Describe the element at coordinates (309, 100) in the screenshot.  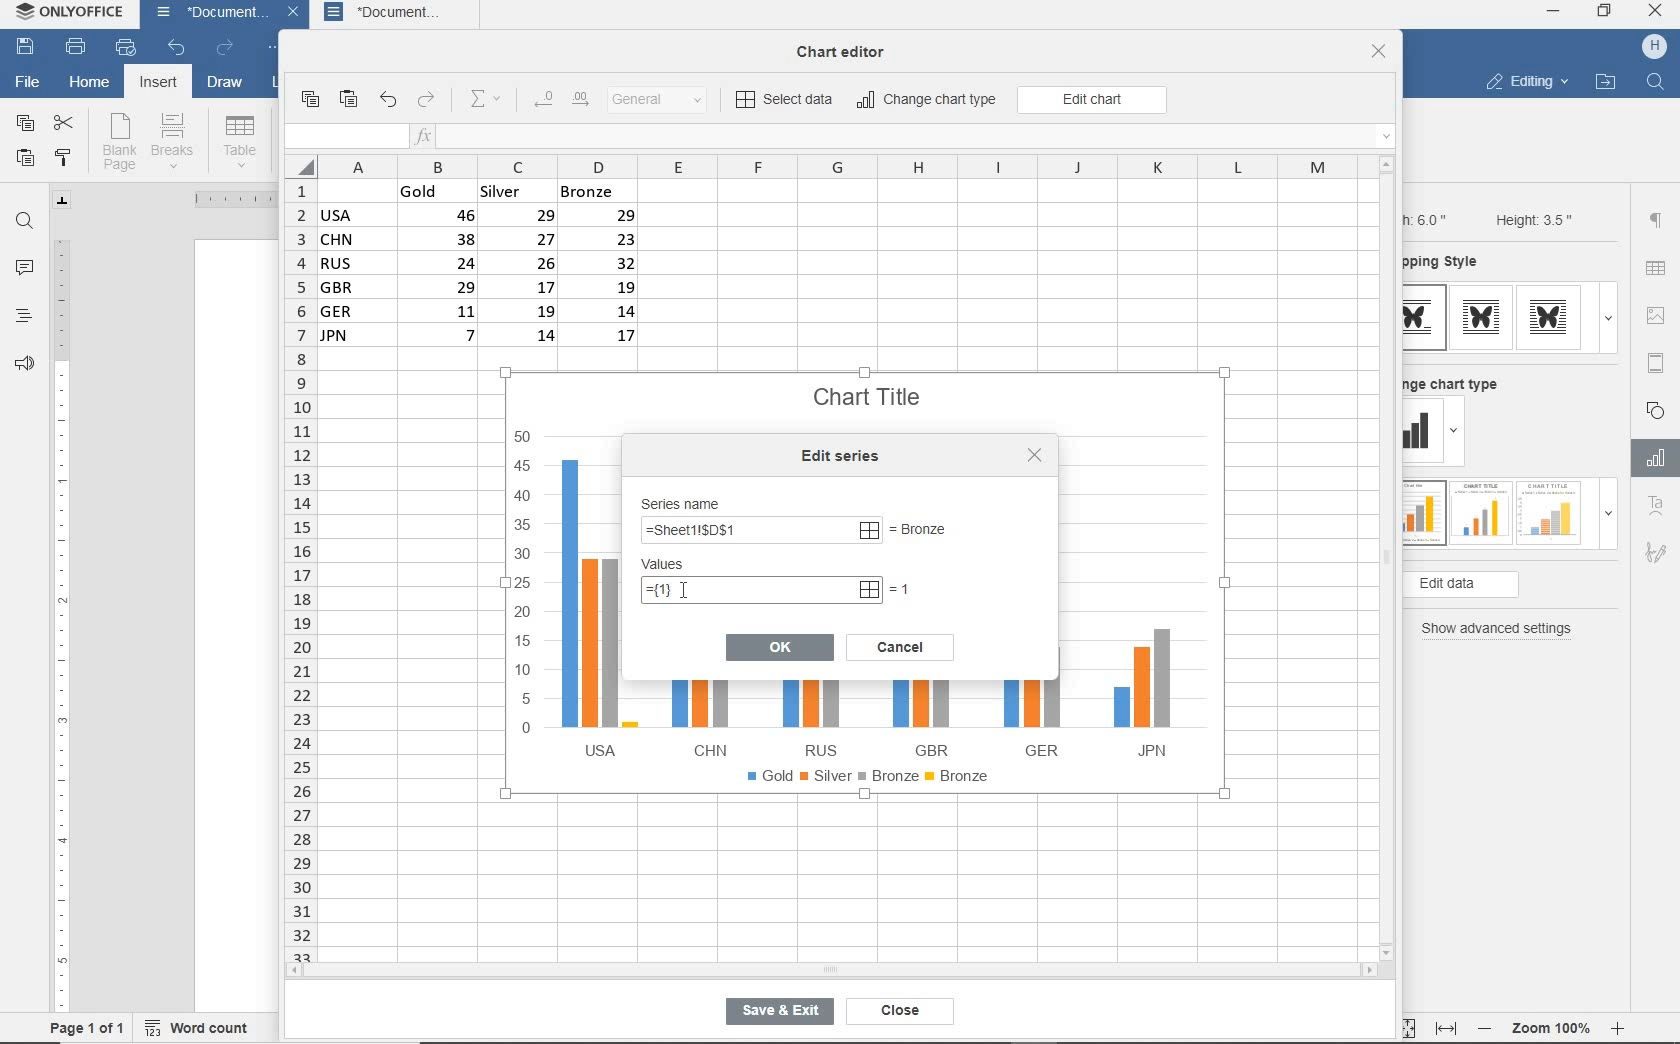
I see `copy` at that location.